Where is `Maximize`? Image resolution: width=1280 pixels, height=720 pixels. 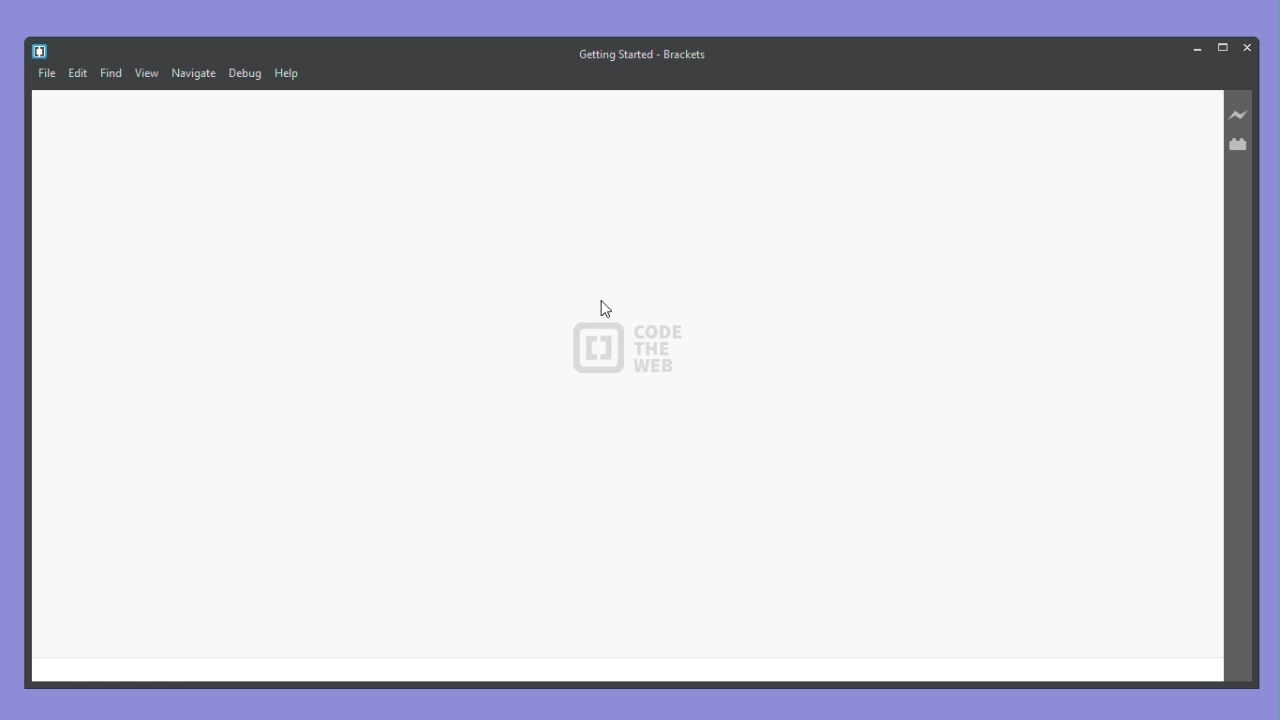
Maximize is located at coordinates (1221, 47).